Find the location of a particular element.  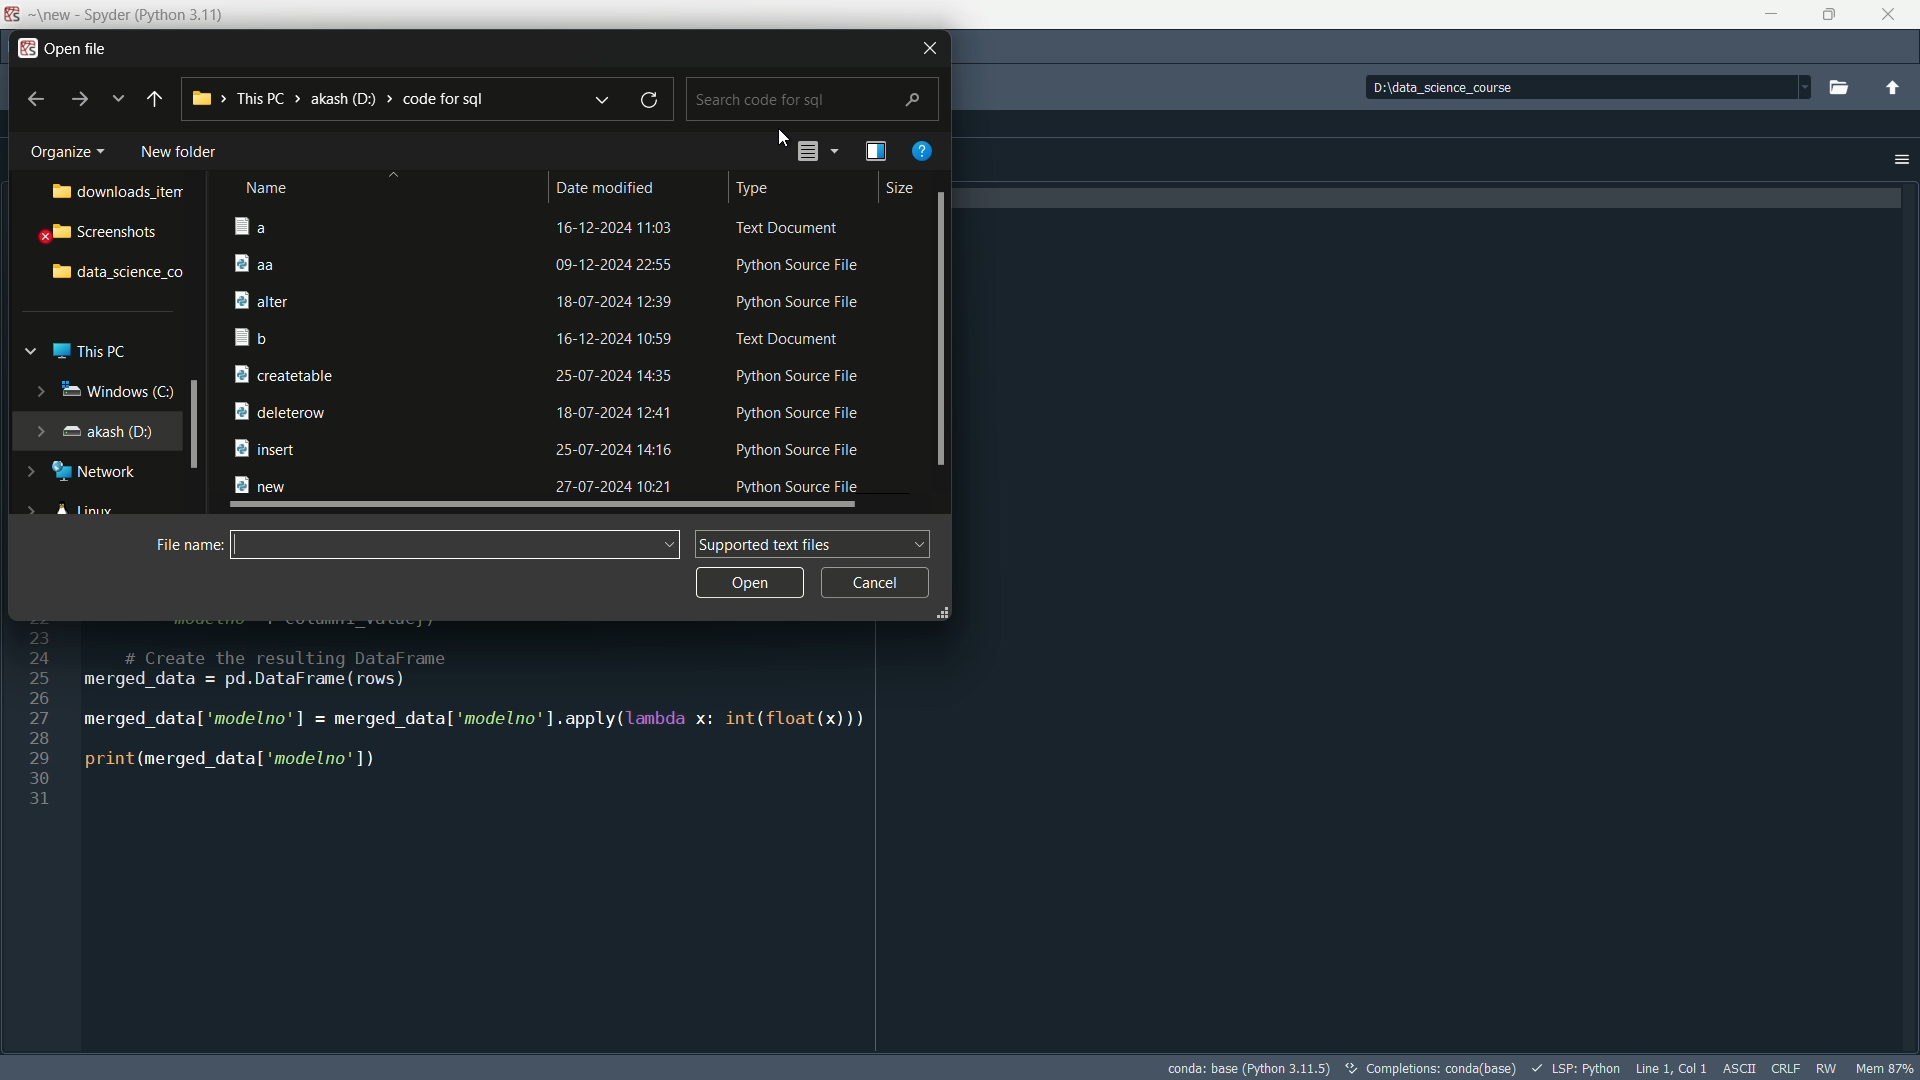

Browse a working directory is located at coordinates (1836, 88).